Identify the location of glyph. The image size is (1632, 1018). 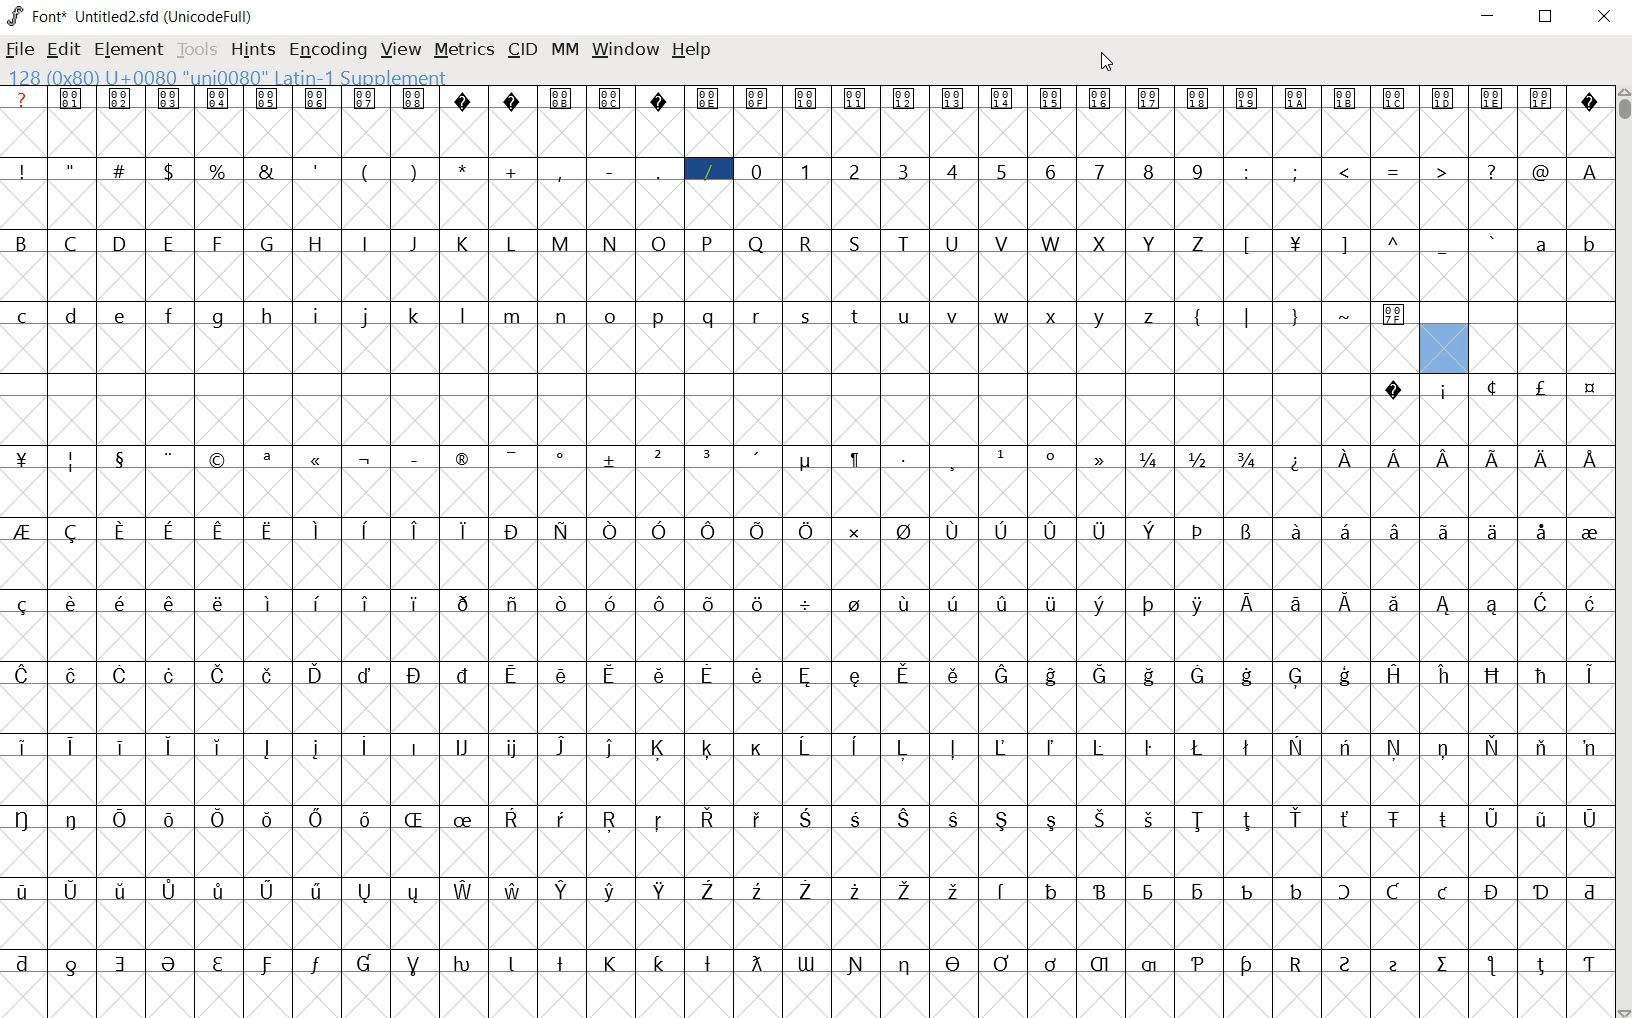
(1000, 98).